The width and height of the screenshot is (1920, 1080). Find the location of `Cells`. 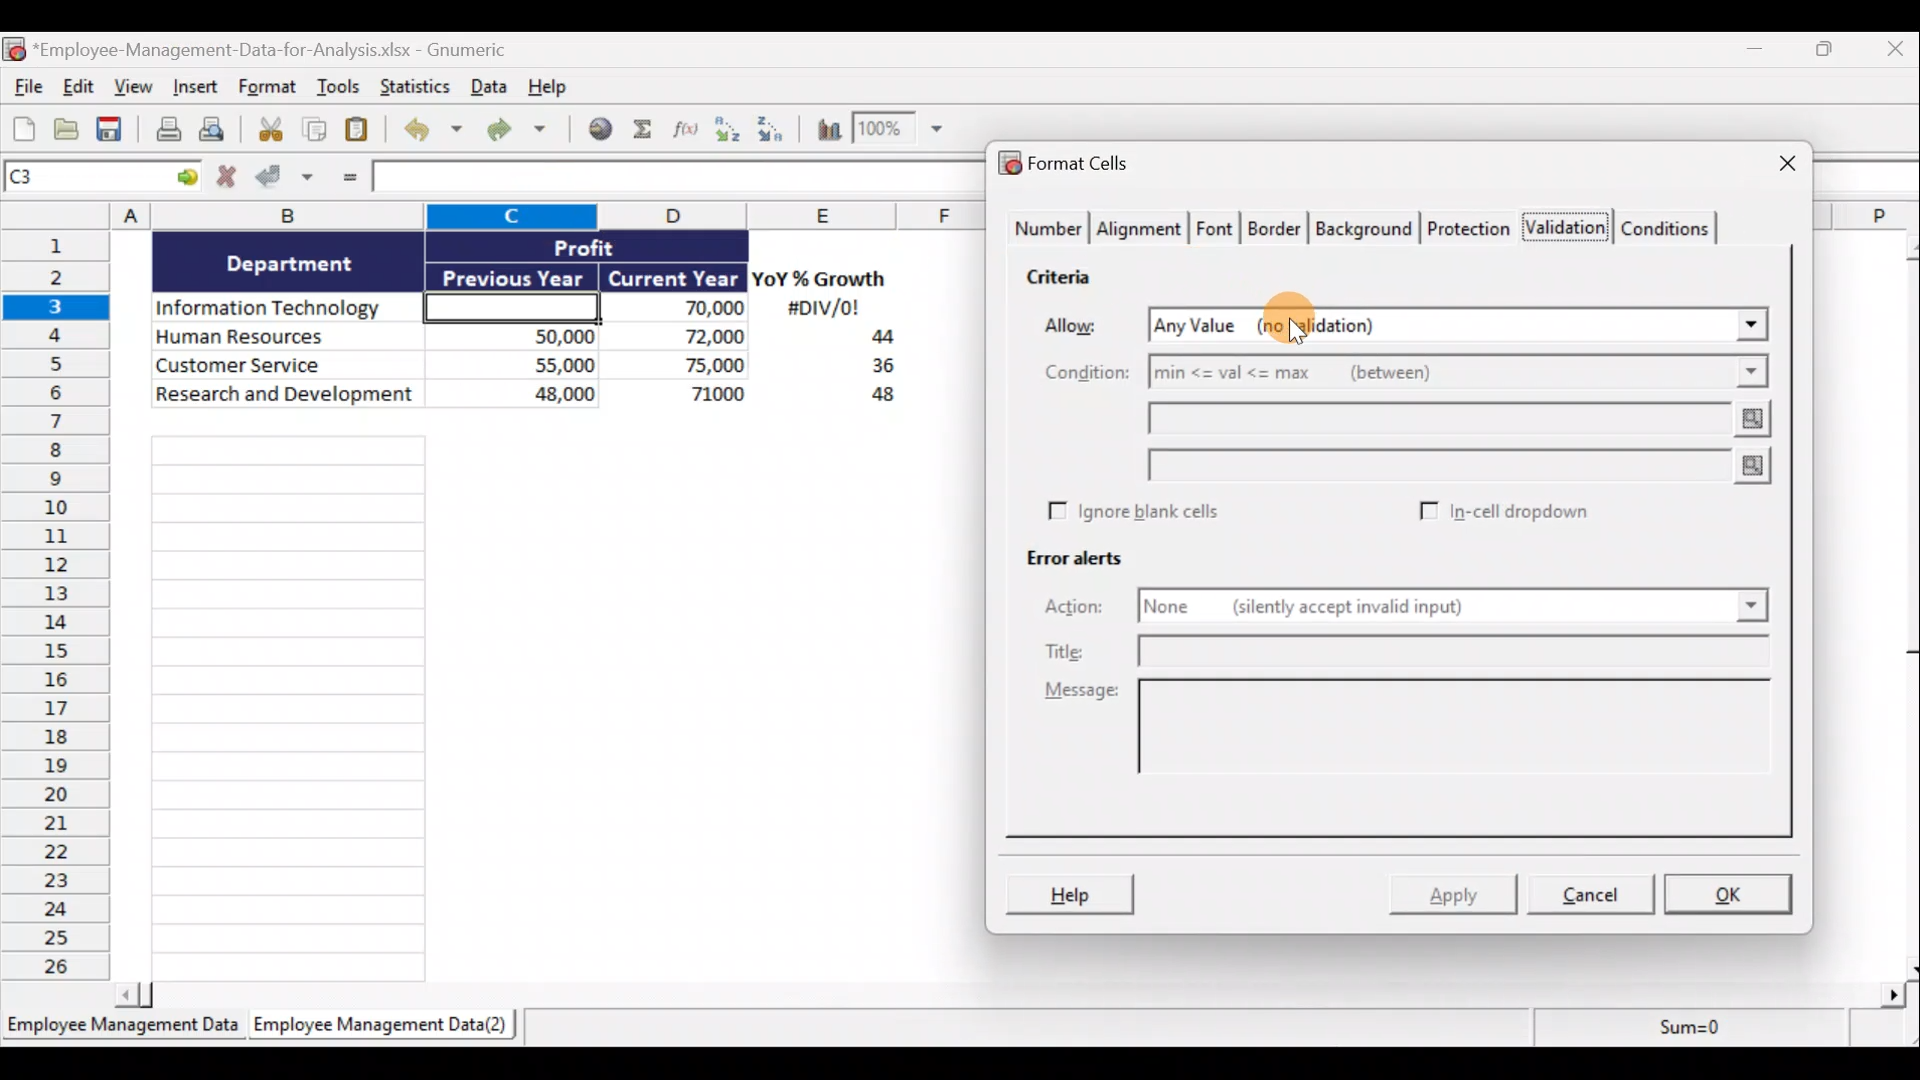

Cells is located at coordinates (538, 700).